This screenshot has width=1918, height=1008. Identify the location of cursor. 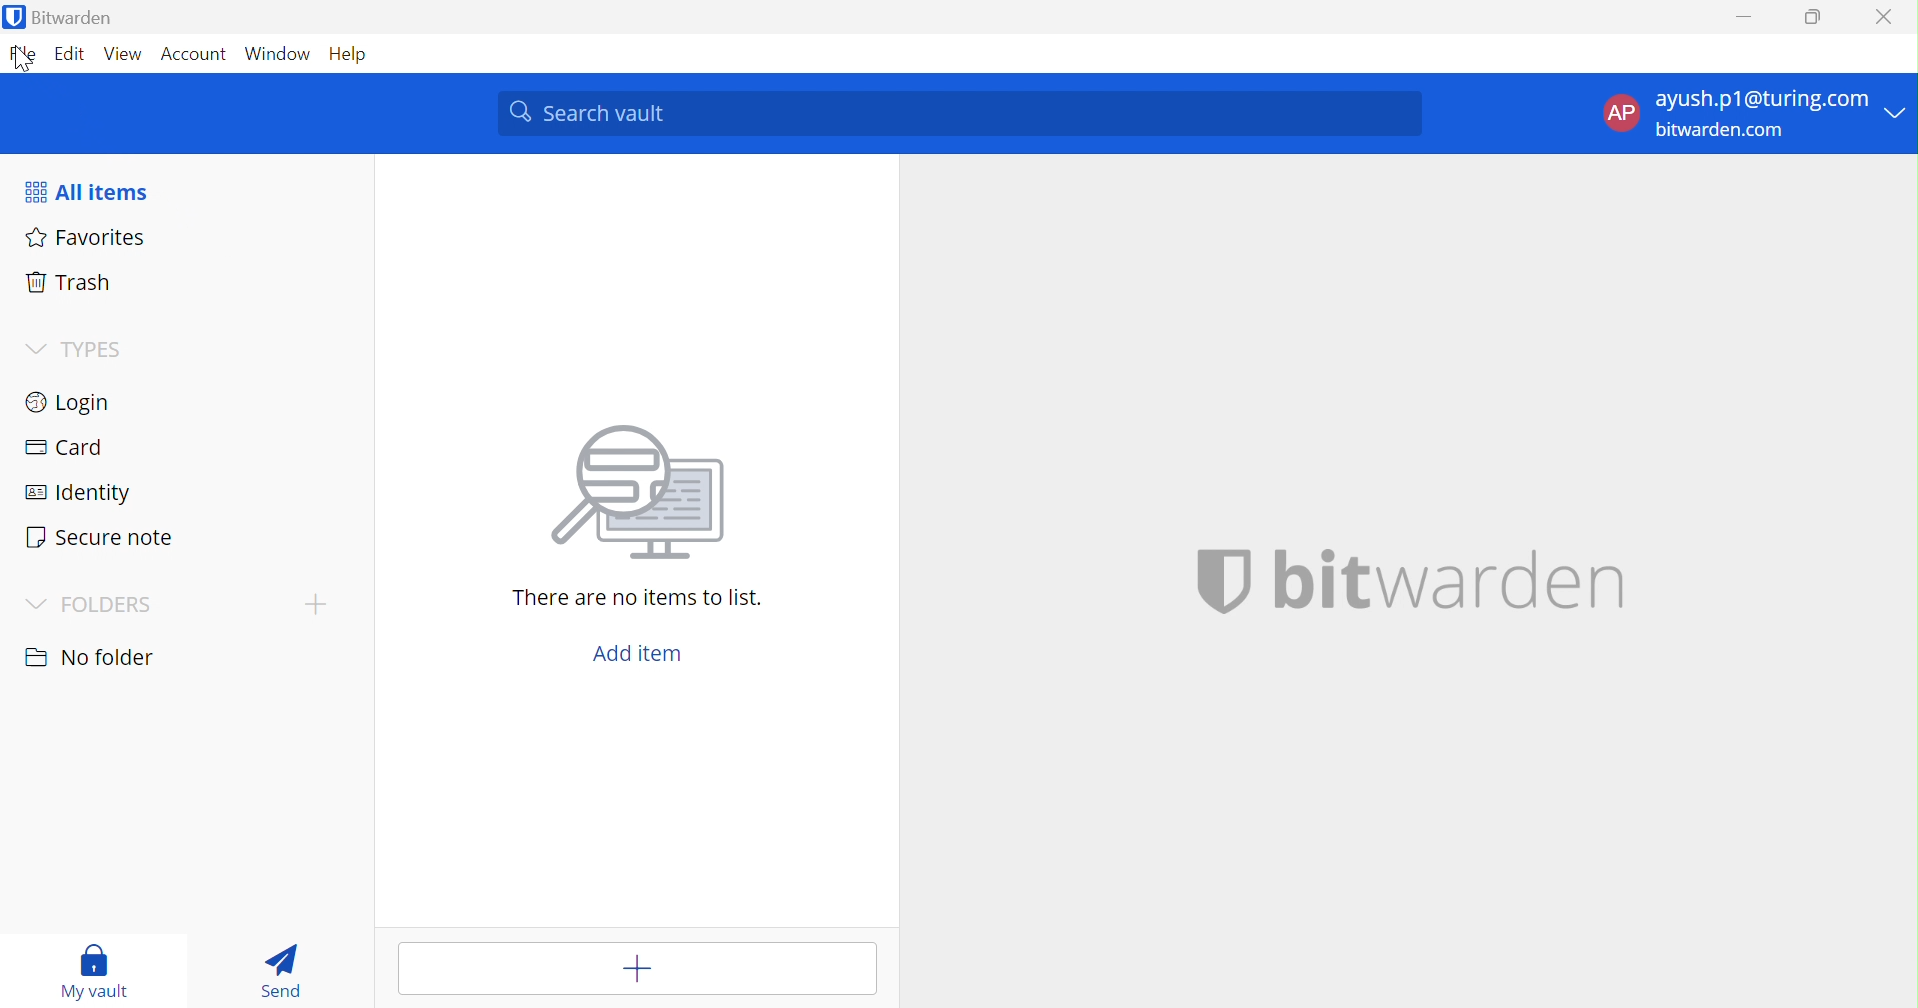
(25, 63).